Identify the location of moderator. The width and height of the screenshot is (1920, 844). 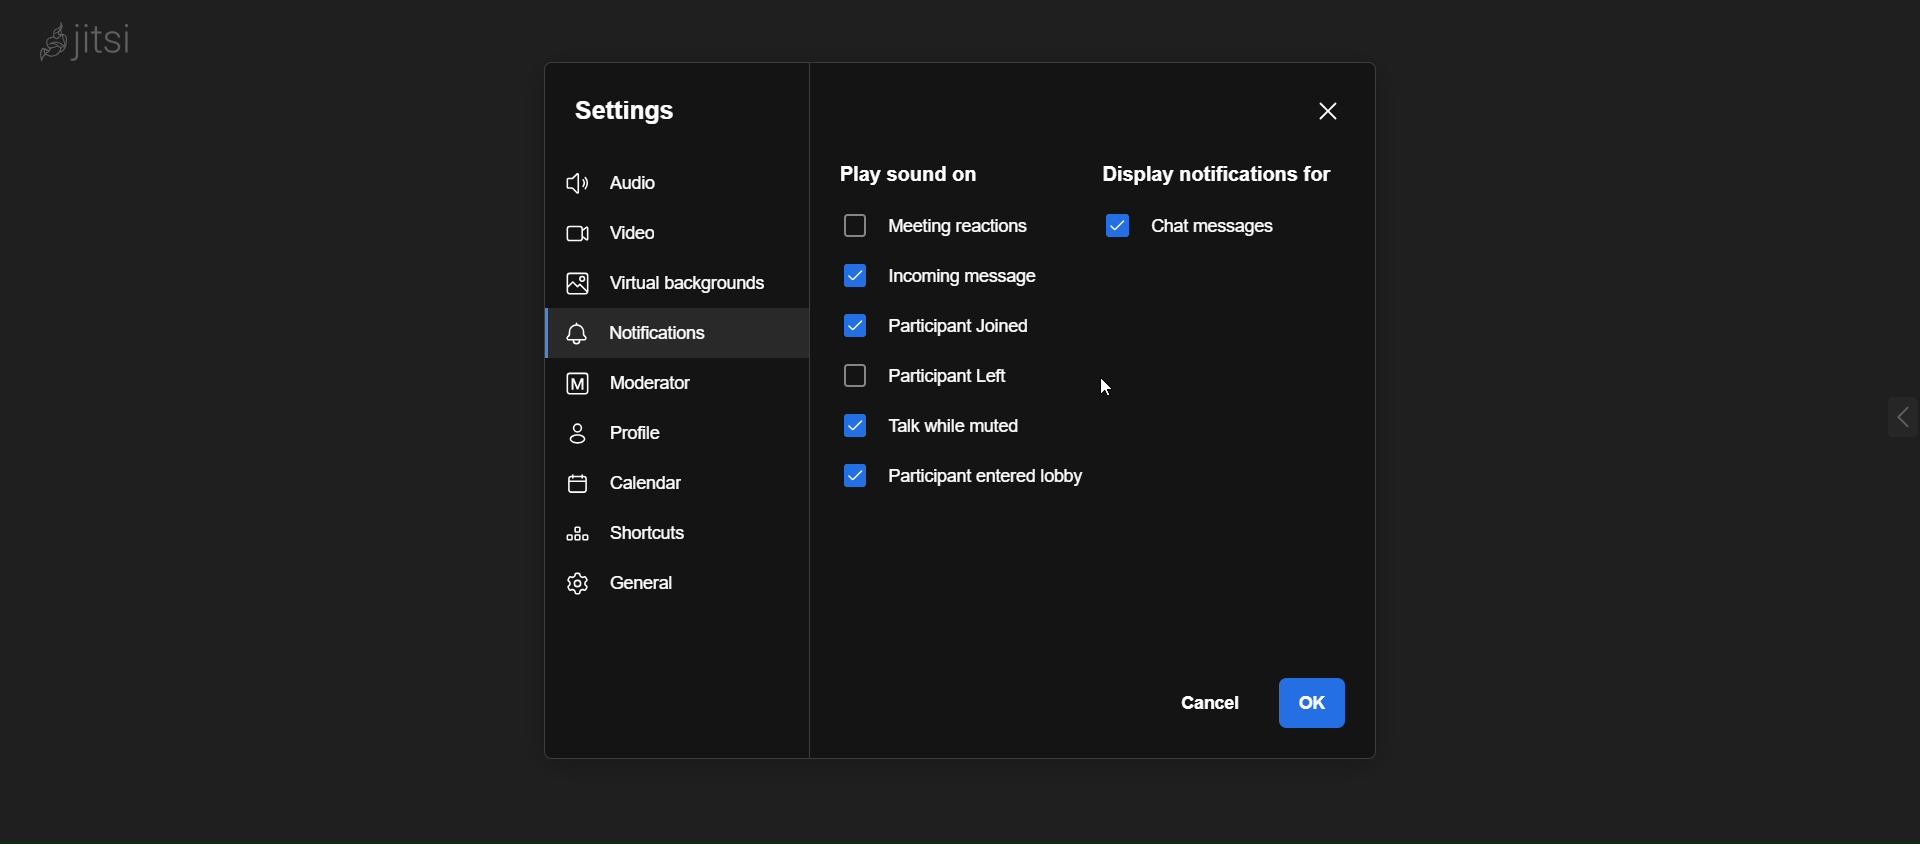
(660, 380).